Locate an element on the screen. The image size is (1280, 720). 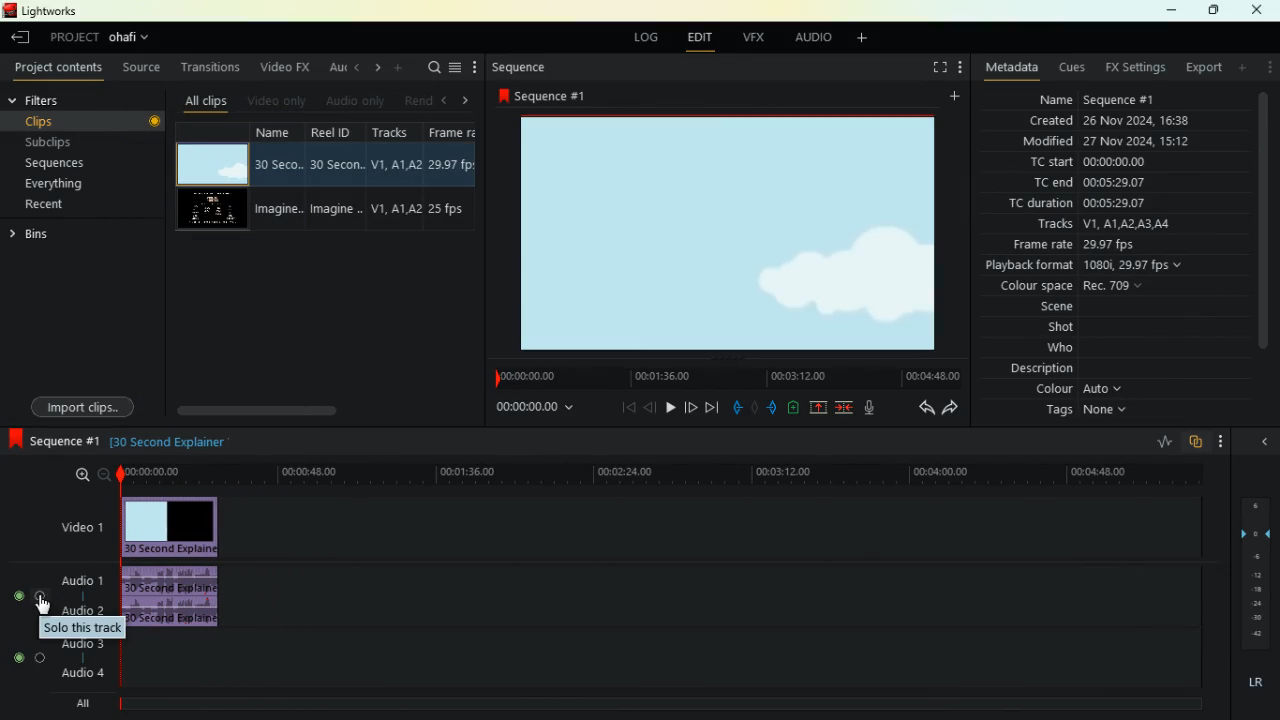
audio 2 is located at coordinates (85, 610).